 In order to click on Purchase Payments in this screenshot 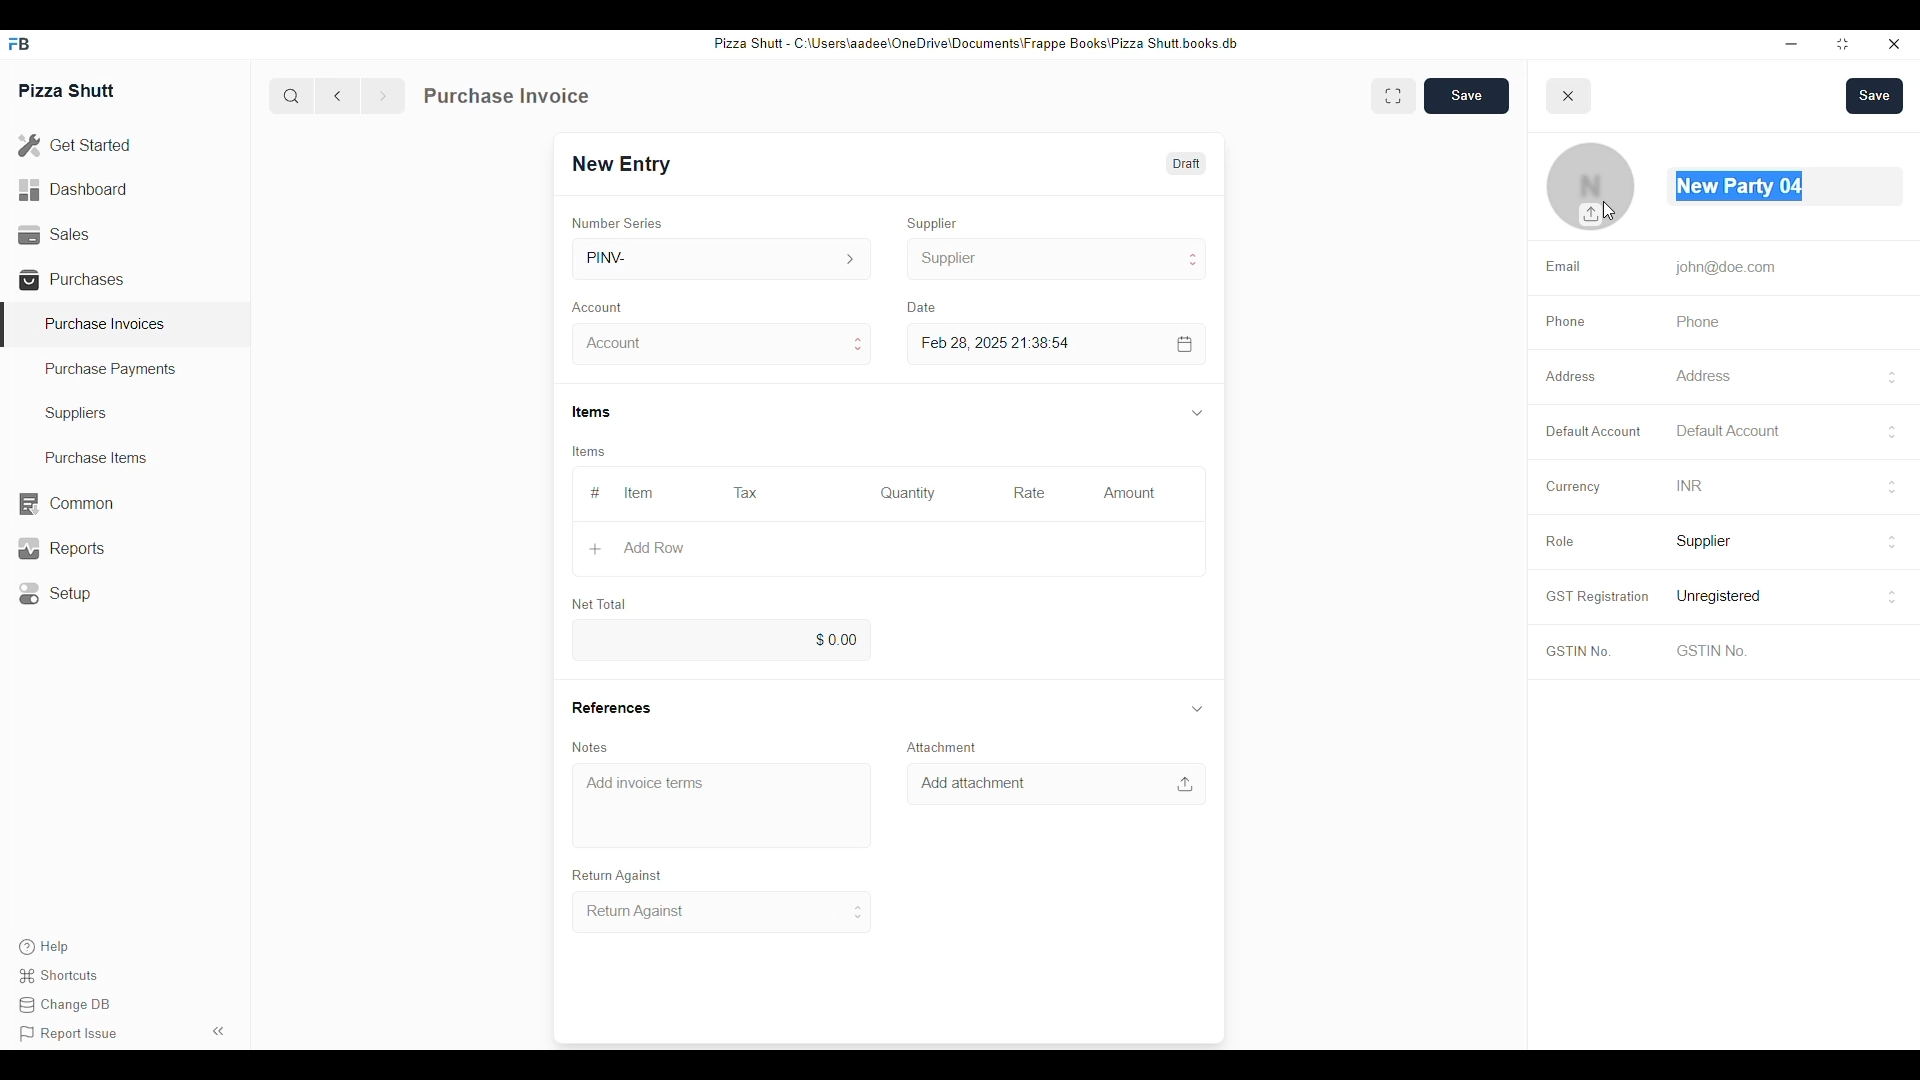, I will do `click(112, 370)`.